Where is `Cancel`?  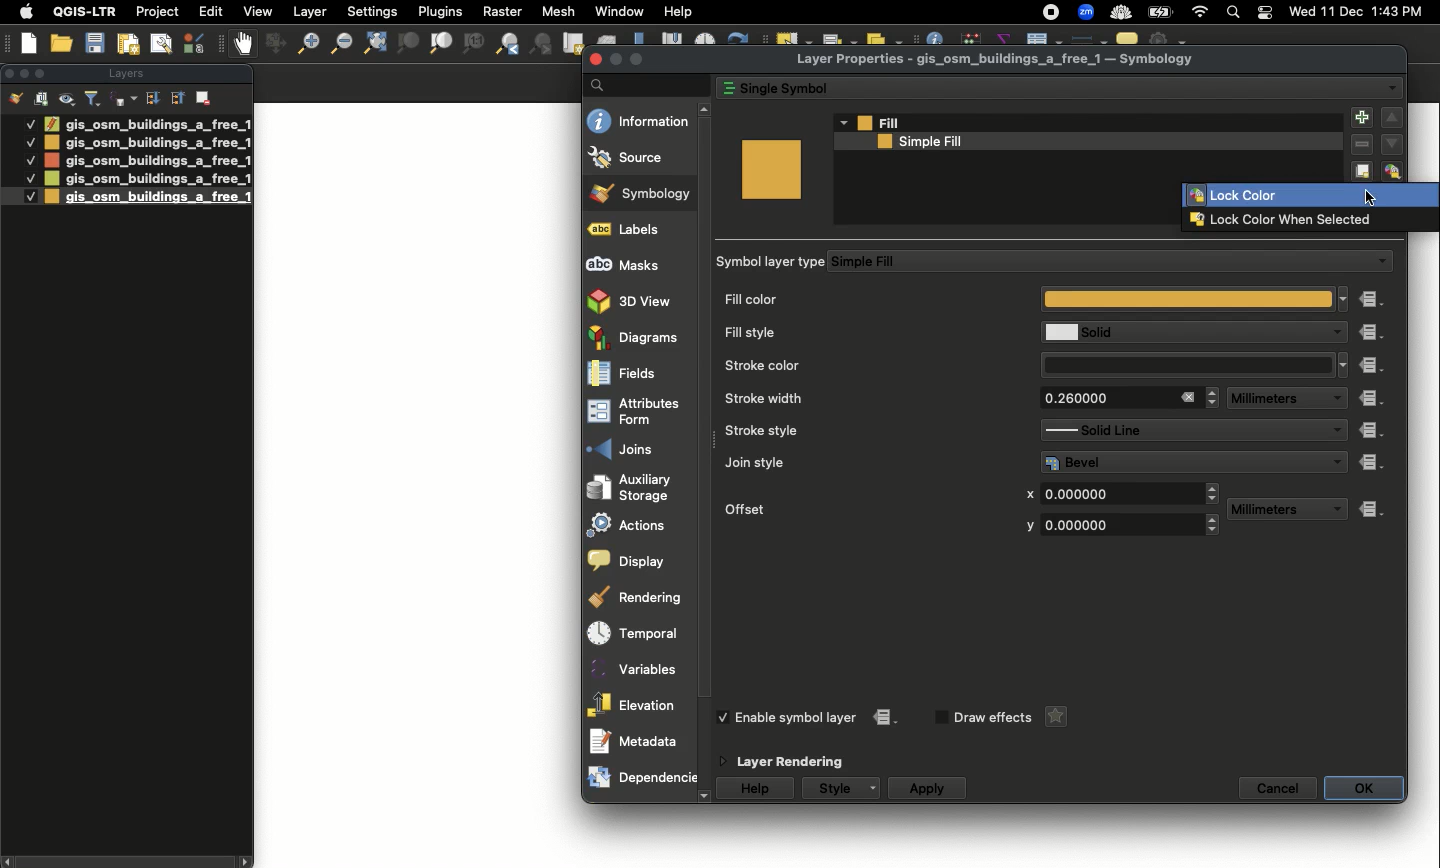 Cancel is located at coordinates (1279, 788).